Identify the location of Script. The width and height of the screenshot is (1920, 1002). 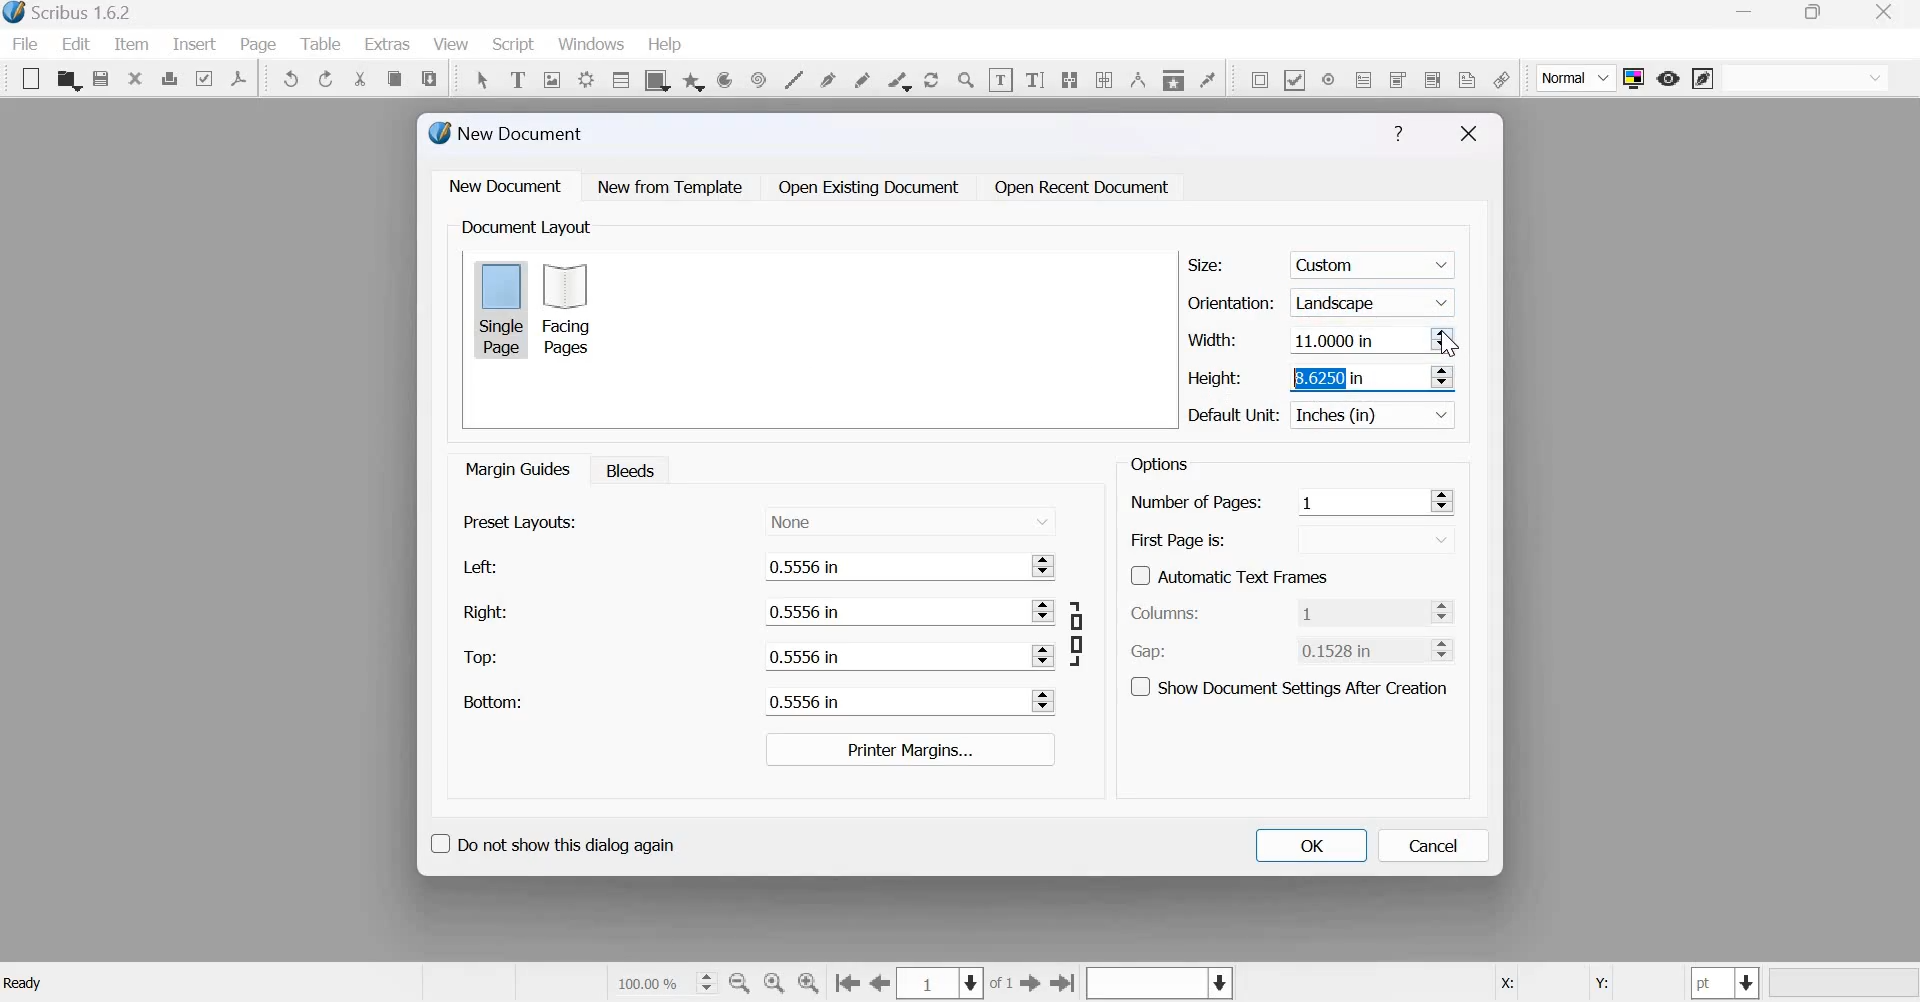
(512, 45).